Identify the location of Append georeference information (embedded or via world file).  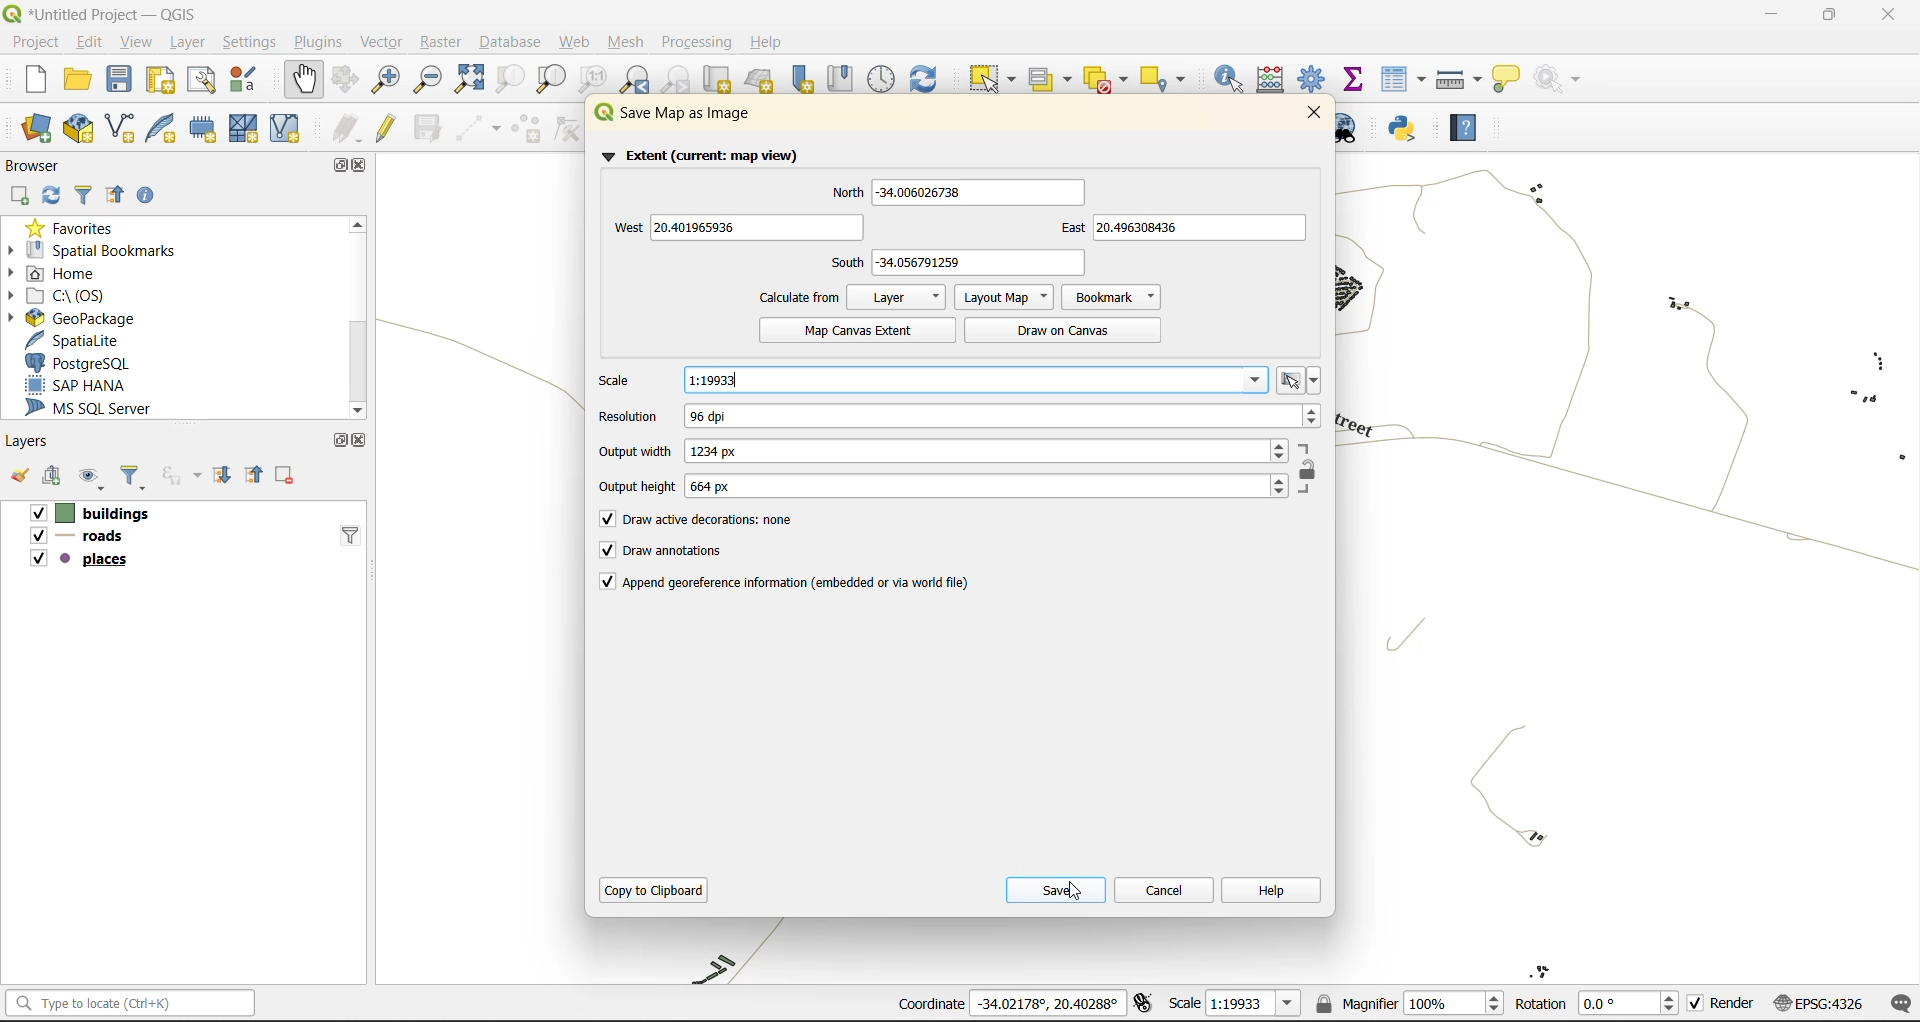
(788, 583).